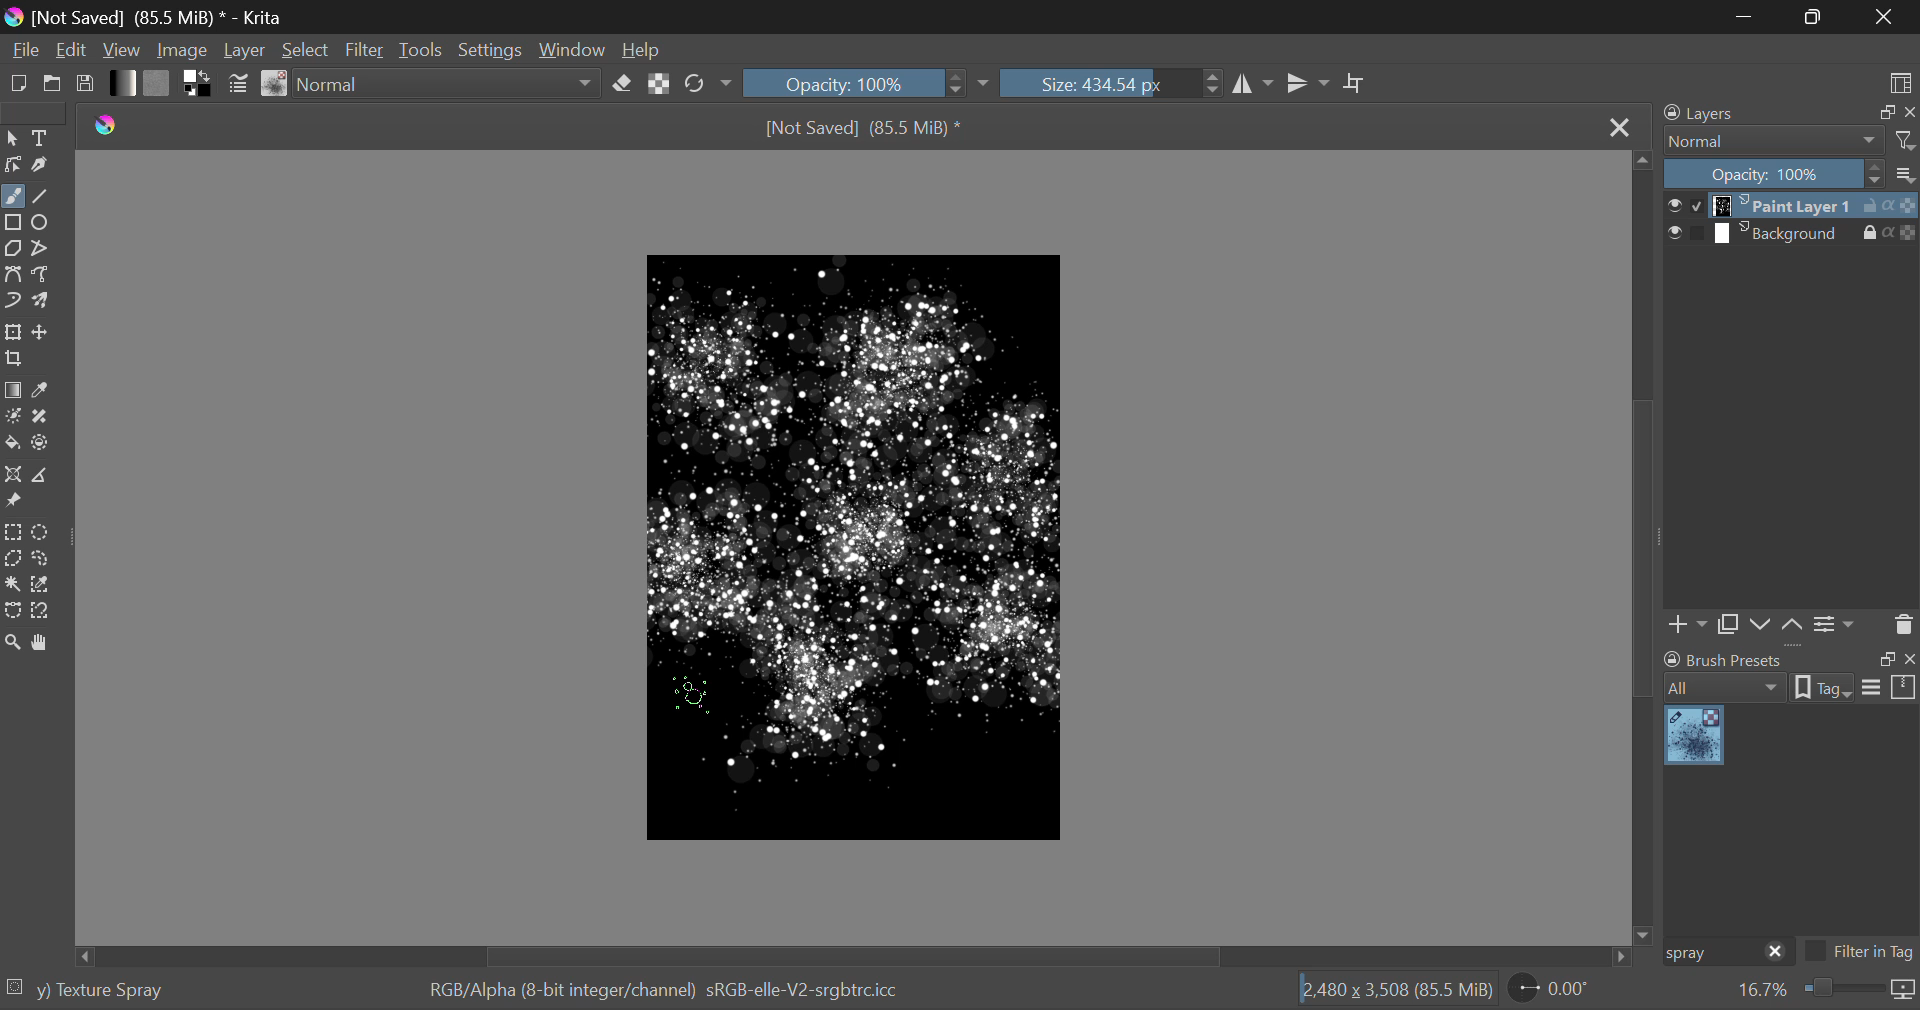  What do you see at coordinates (1750, 16) in the screenshot?
I see `Restore Down` at bounding box center [1750, 16].